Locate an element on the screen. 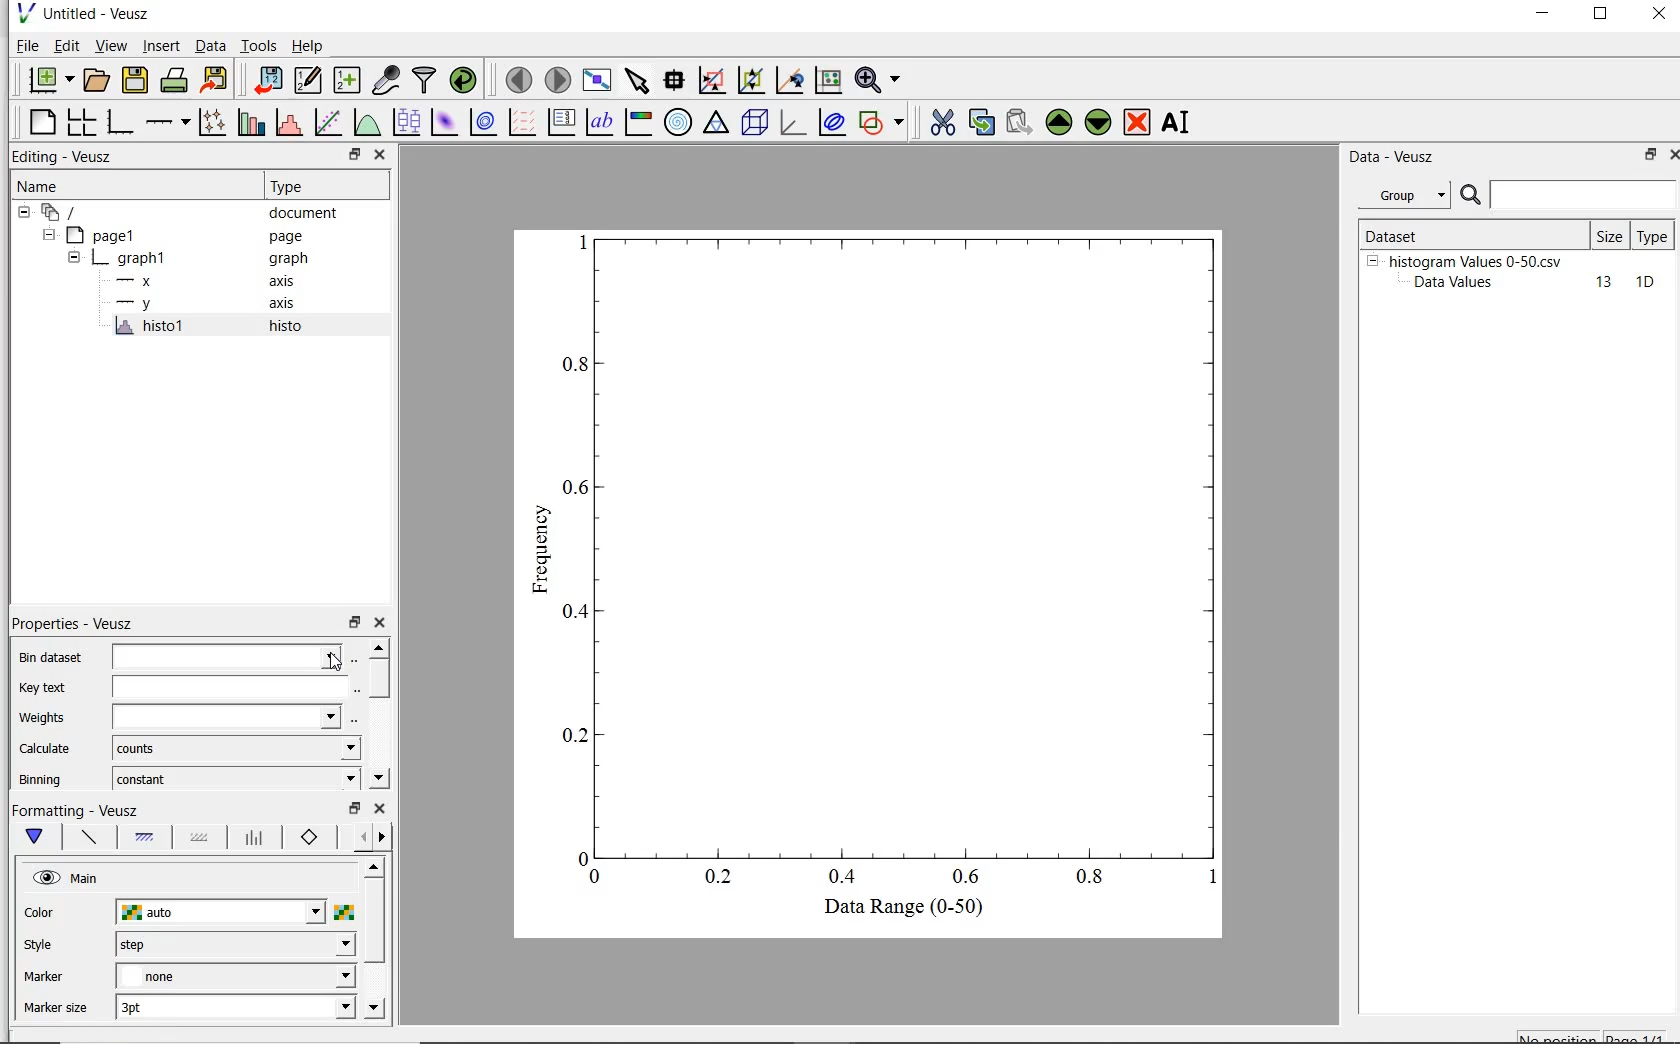  copy the selected widget is located at coordinates (980, 125).